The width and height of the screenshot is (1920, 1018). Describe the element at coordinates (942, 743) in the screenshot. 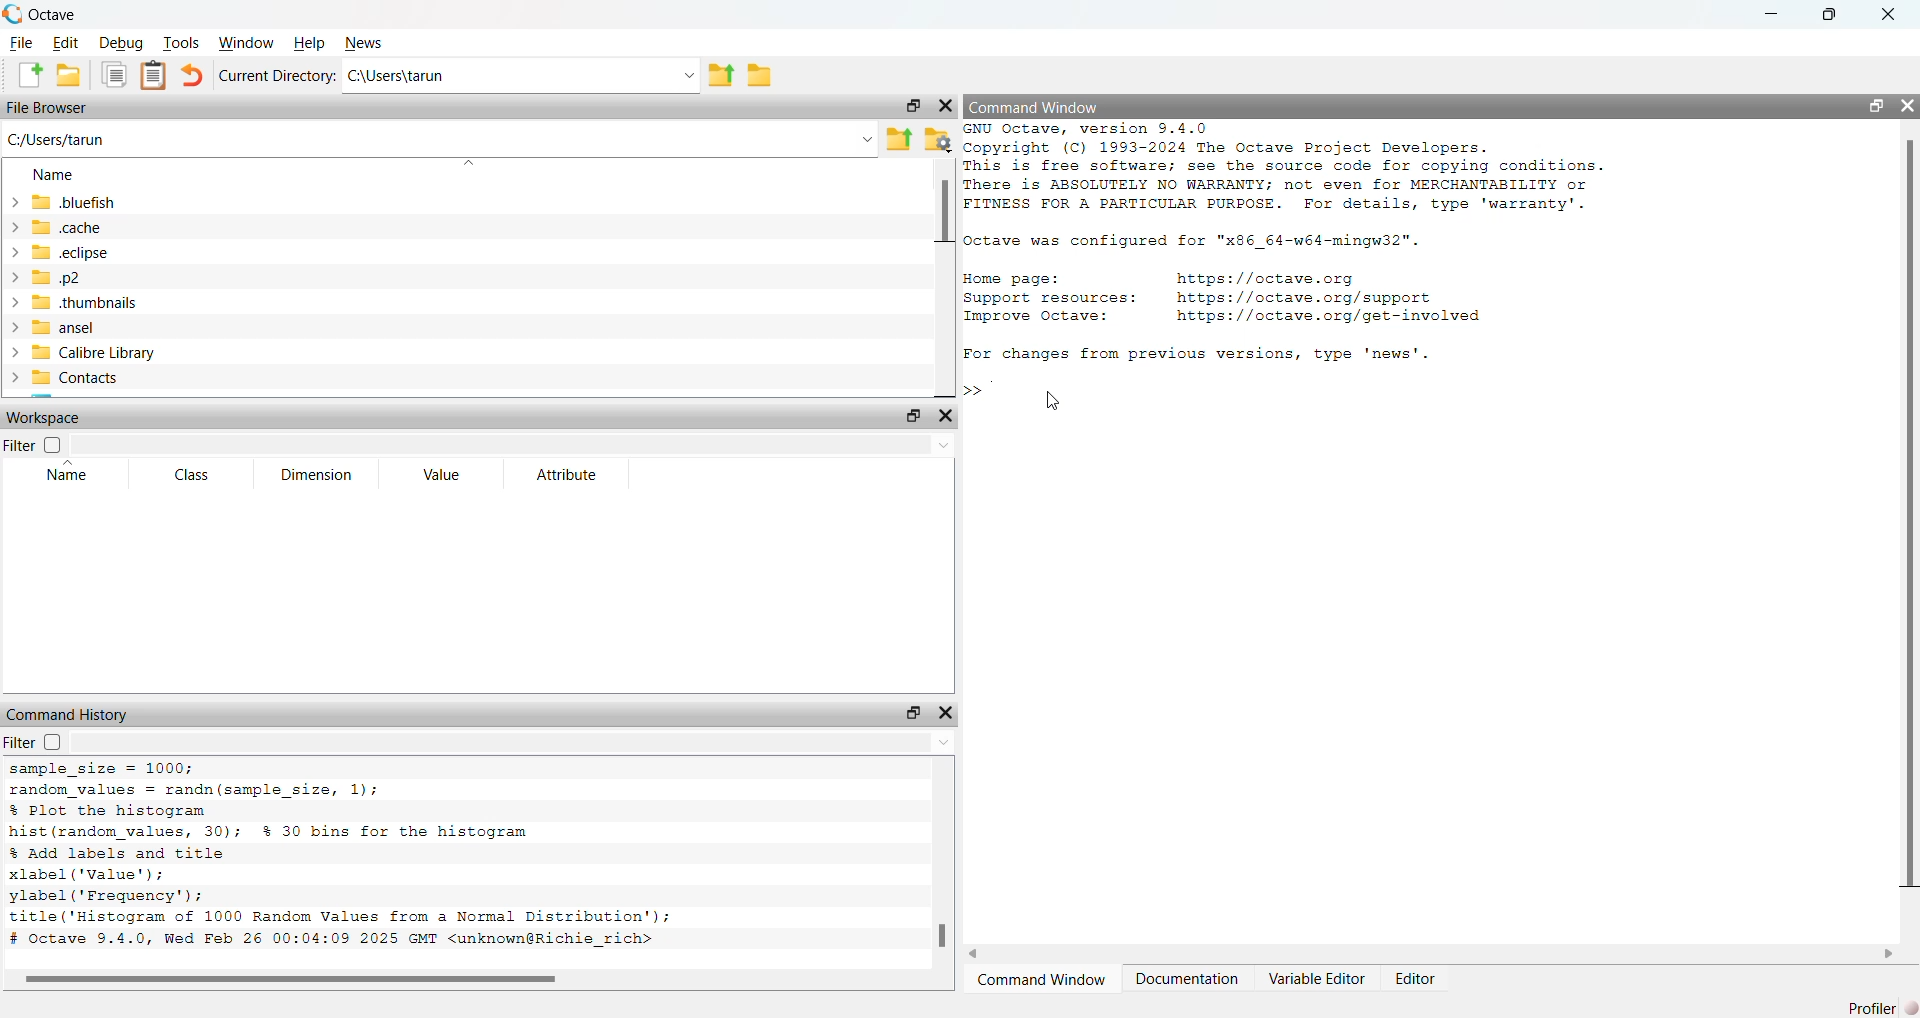

I see `dropdown` at that location.